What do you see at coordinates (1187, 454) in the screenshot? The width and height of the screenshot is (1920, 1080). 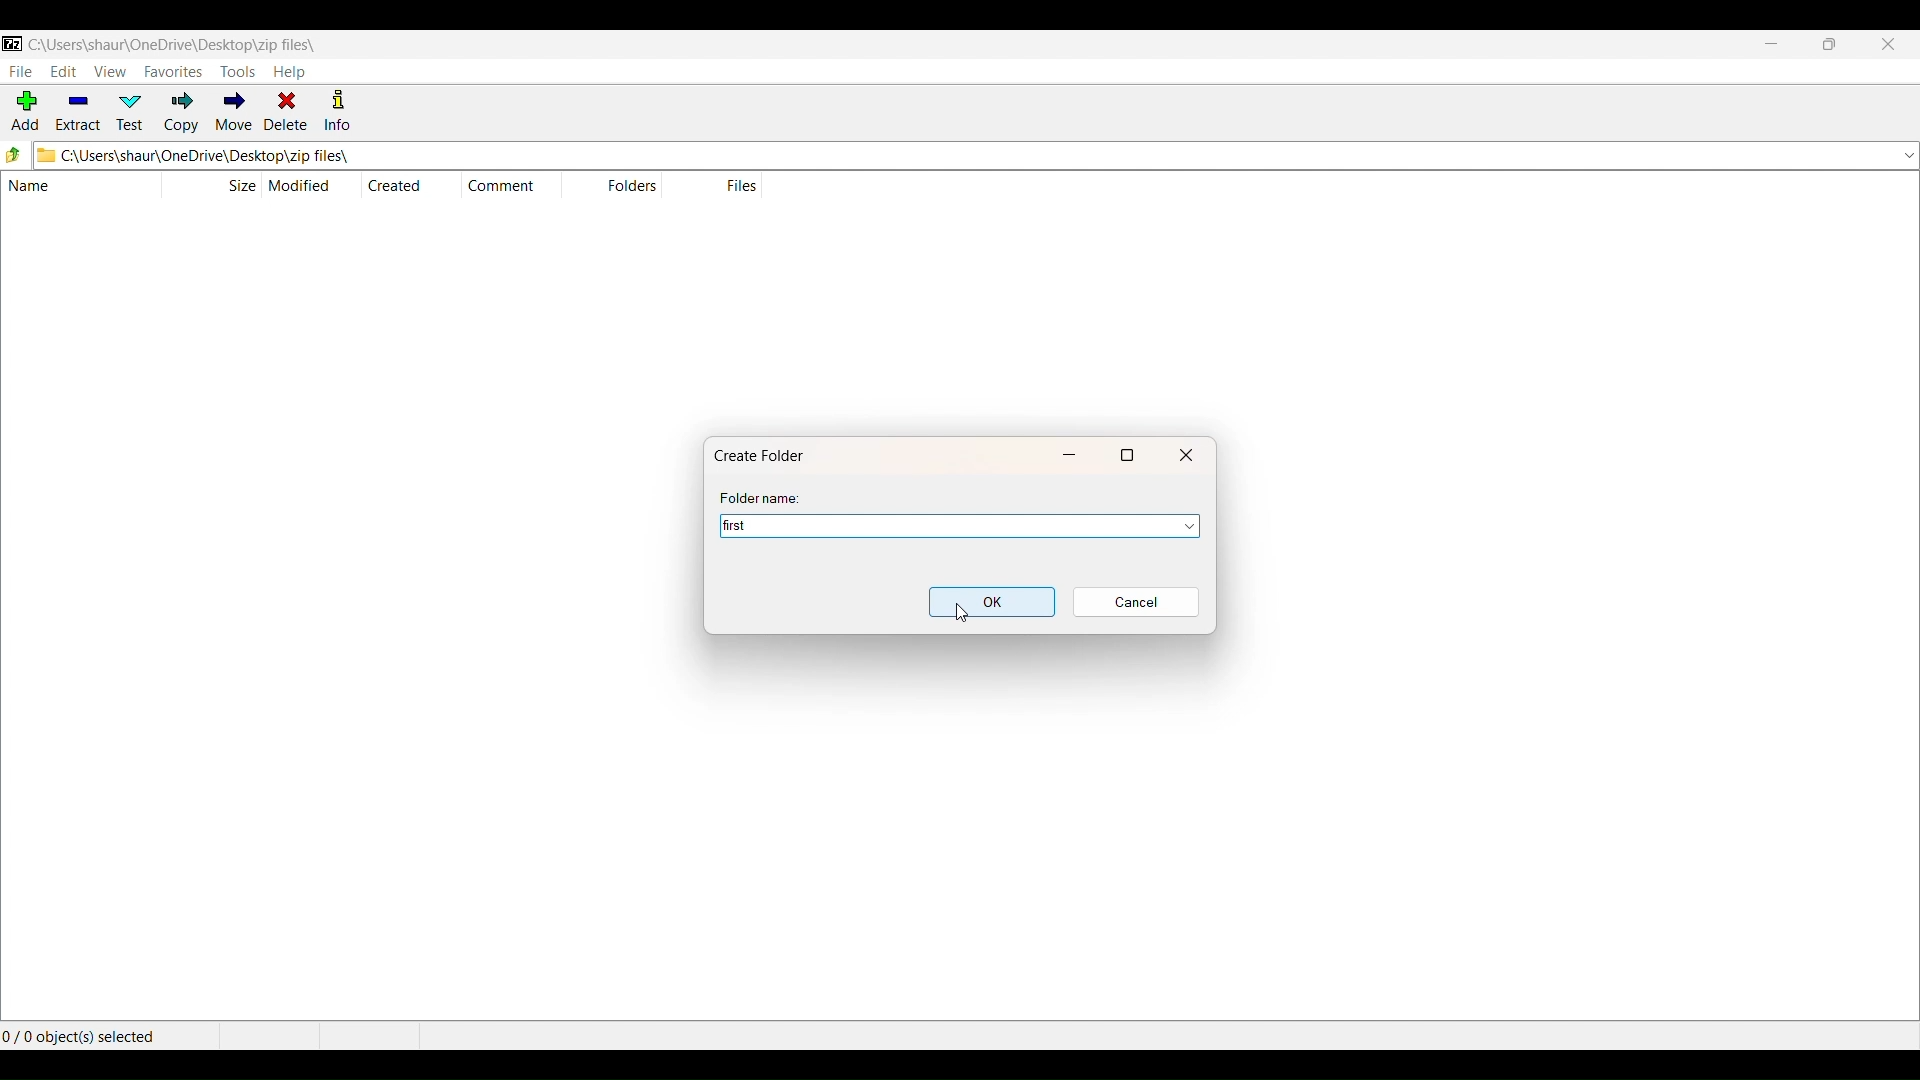 I see `close ` at bounding box center [1187, 454].